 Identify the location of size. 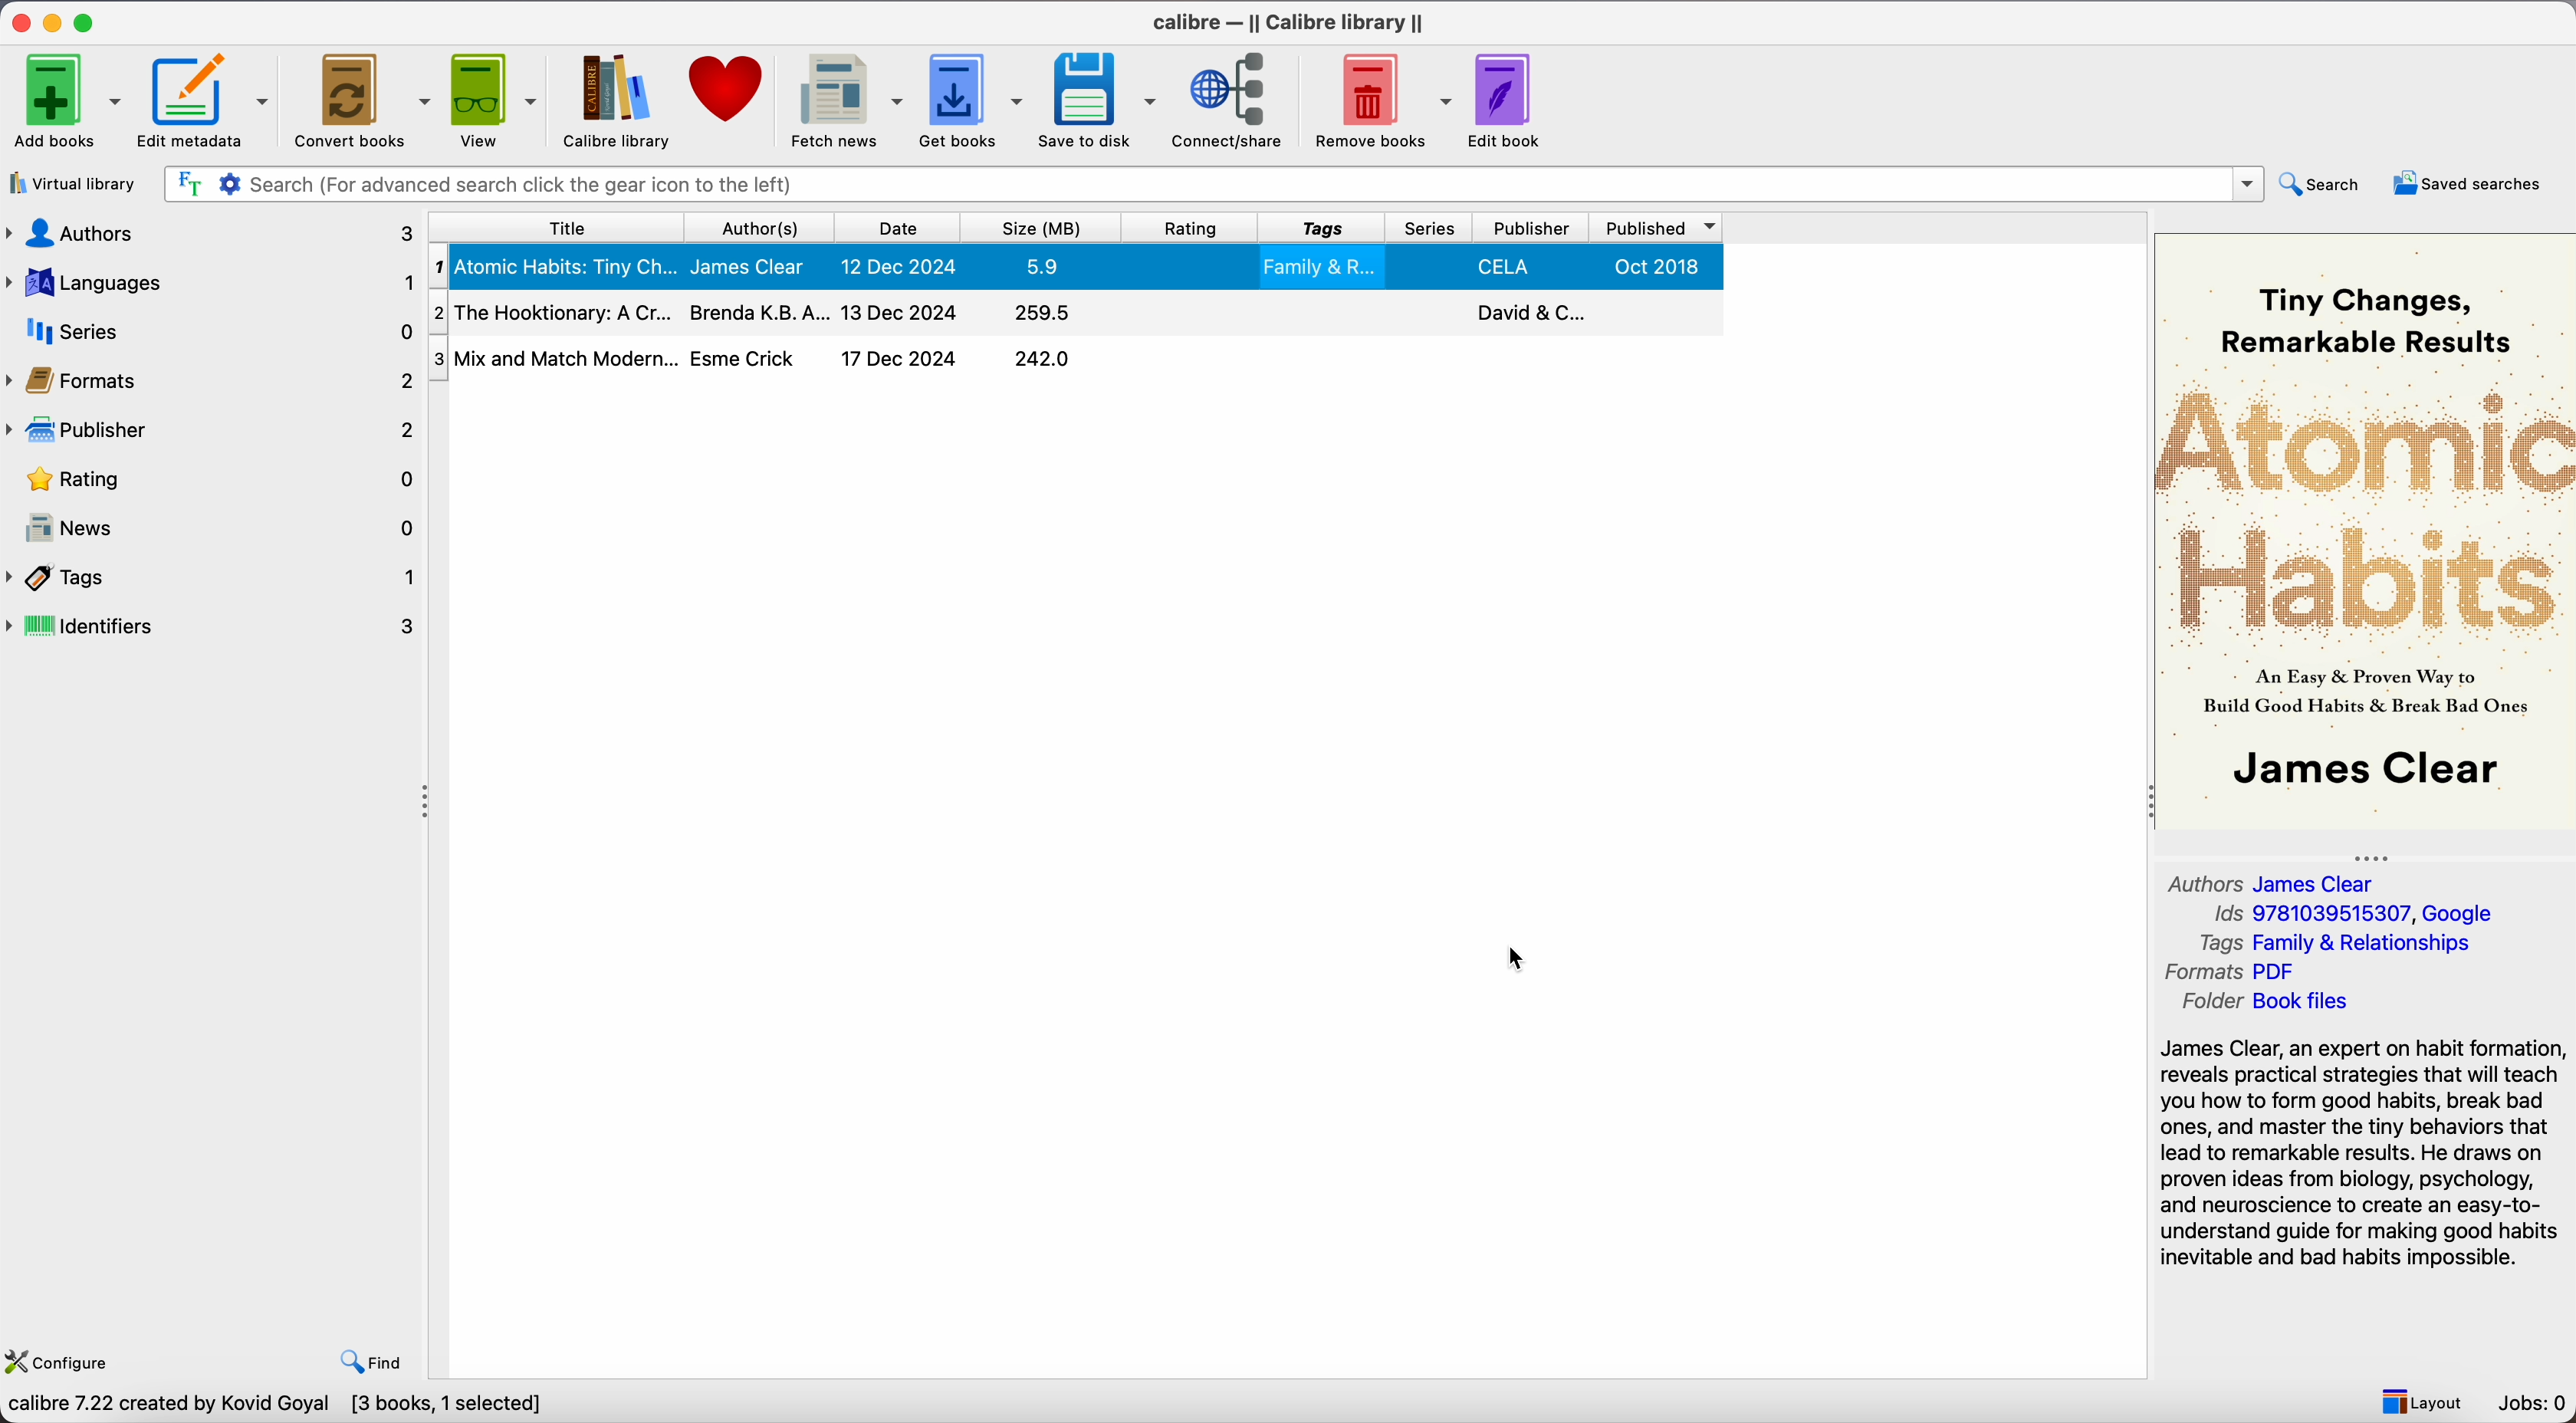
(1045, 227).